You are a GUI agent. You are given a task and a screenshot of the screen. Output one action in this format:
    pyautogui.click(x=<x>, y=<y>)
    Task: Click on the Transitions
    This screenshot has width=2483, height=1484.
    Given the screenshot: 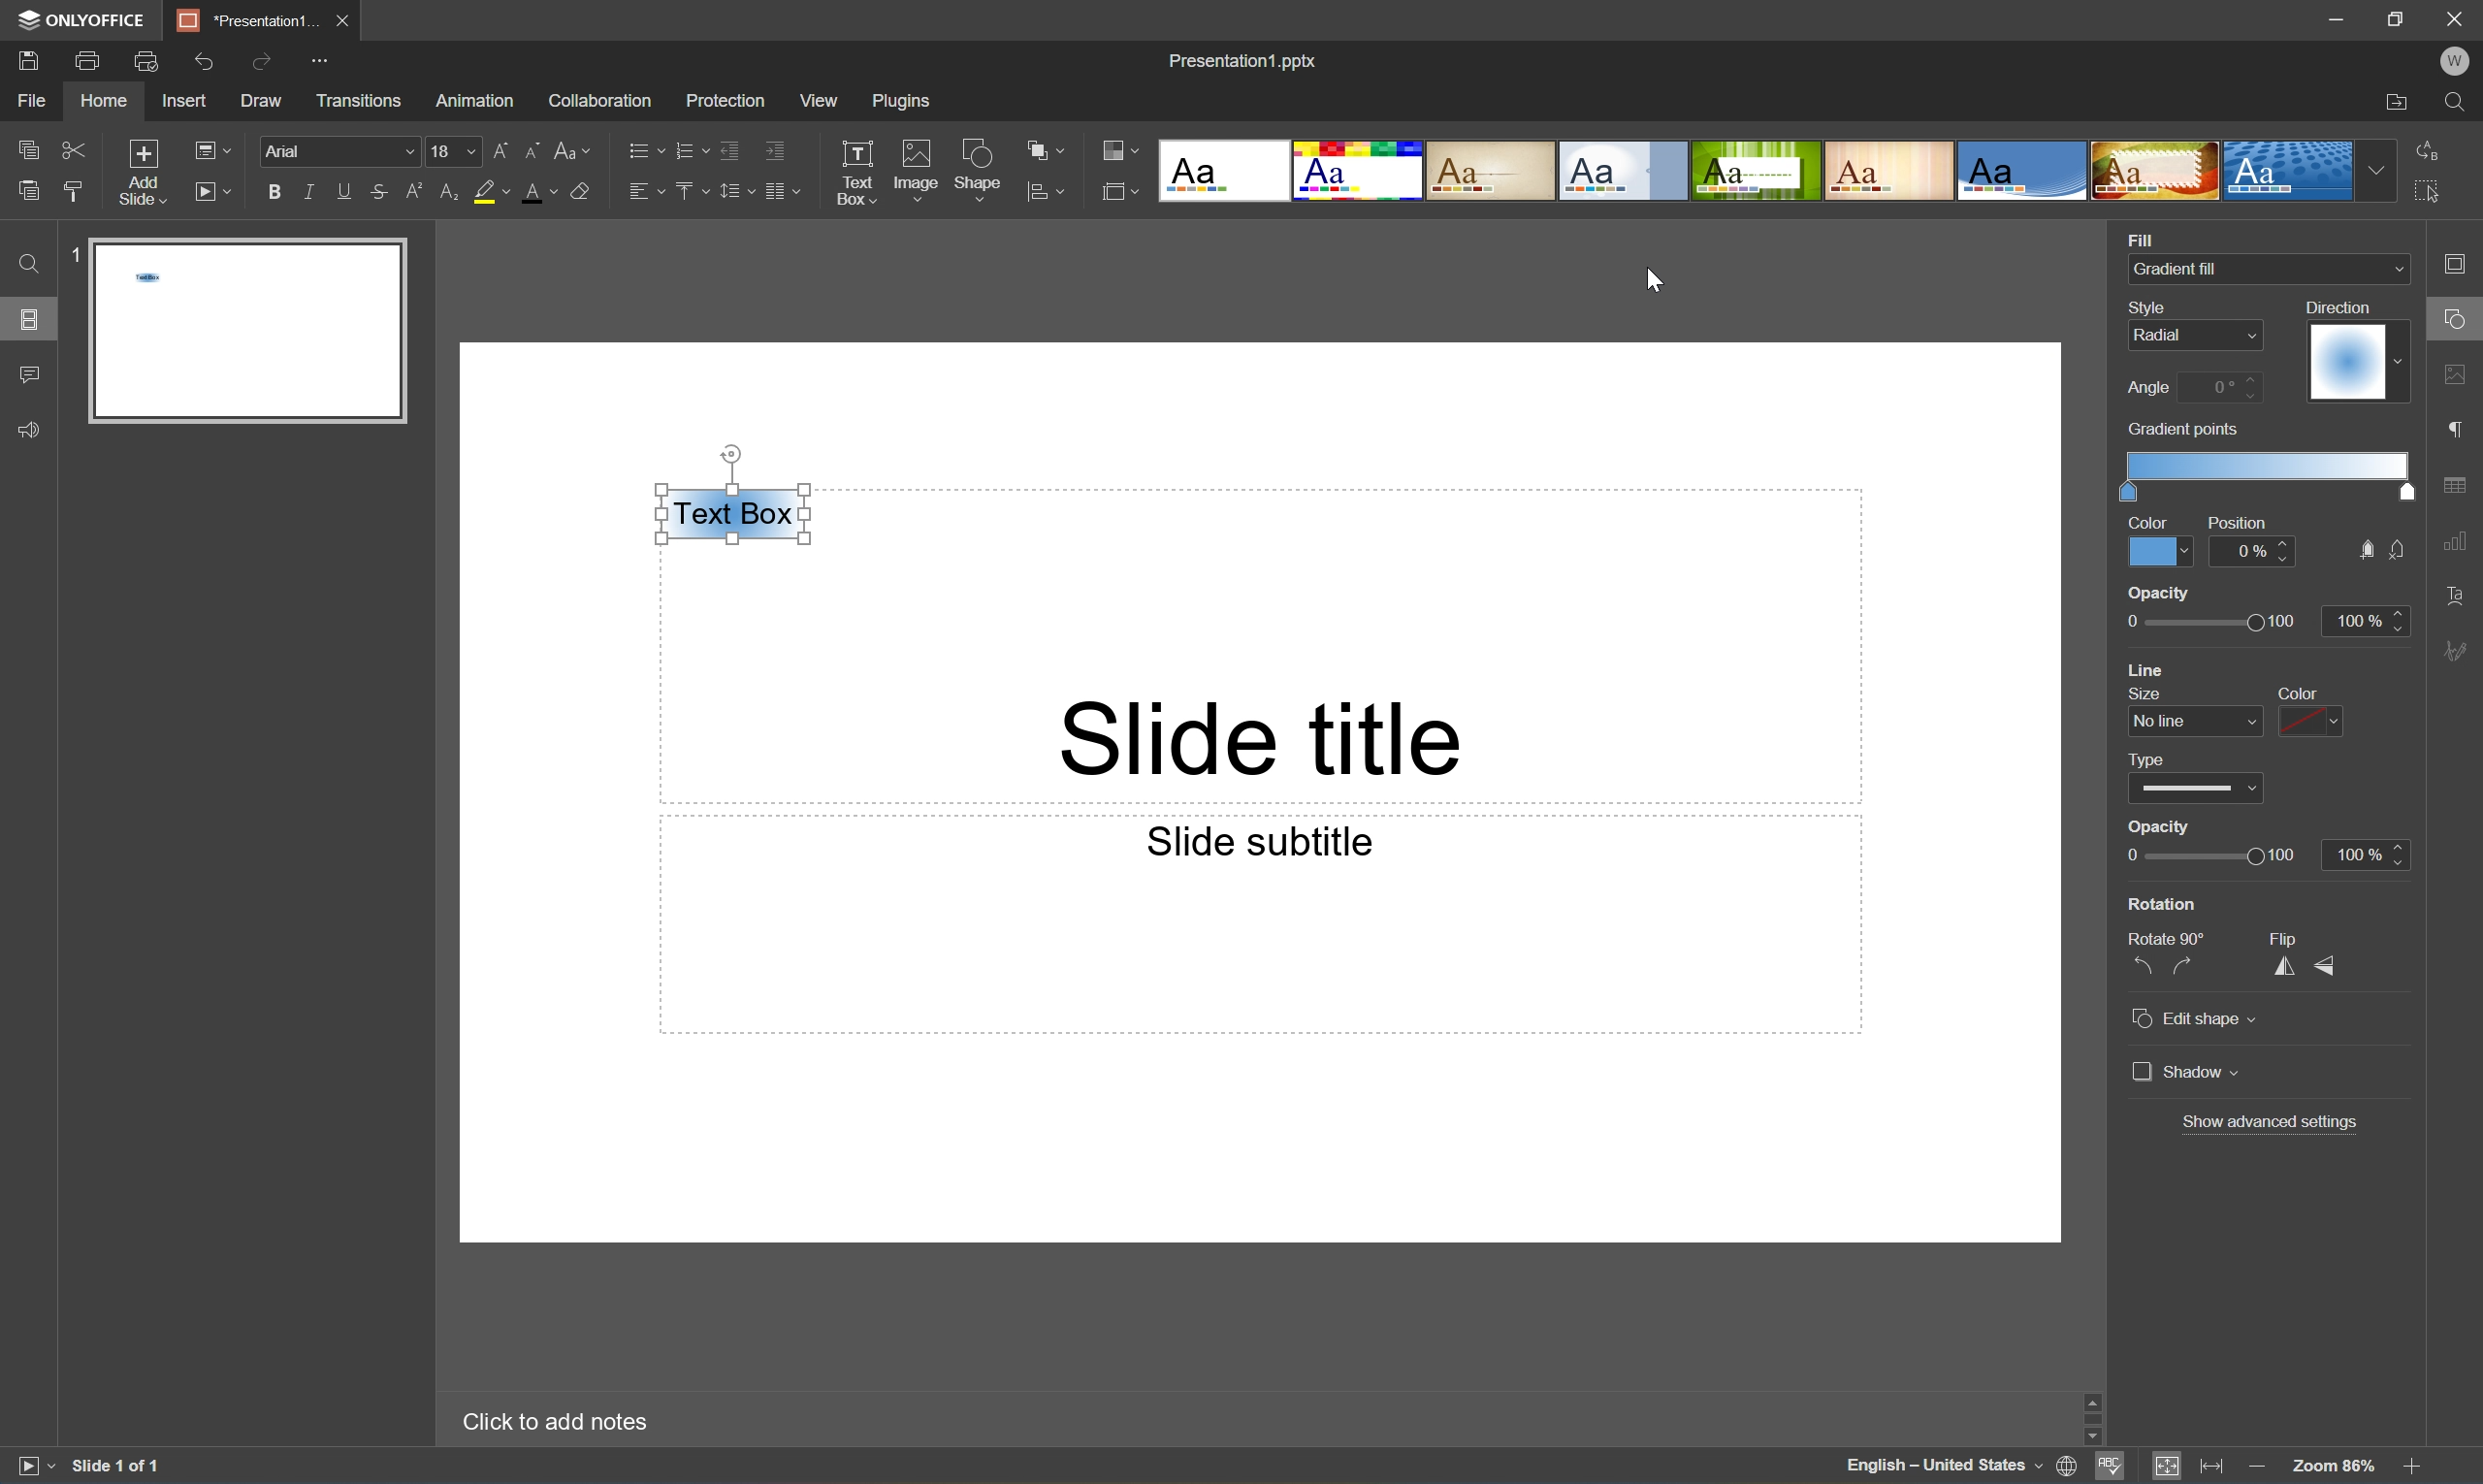 What is the action you would take?
    pyautogui.click(x=362, y=100)
    